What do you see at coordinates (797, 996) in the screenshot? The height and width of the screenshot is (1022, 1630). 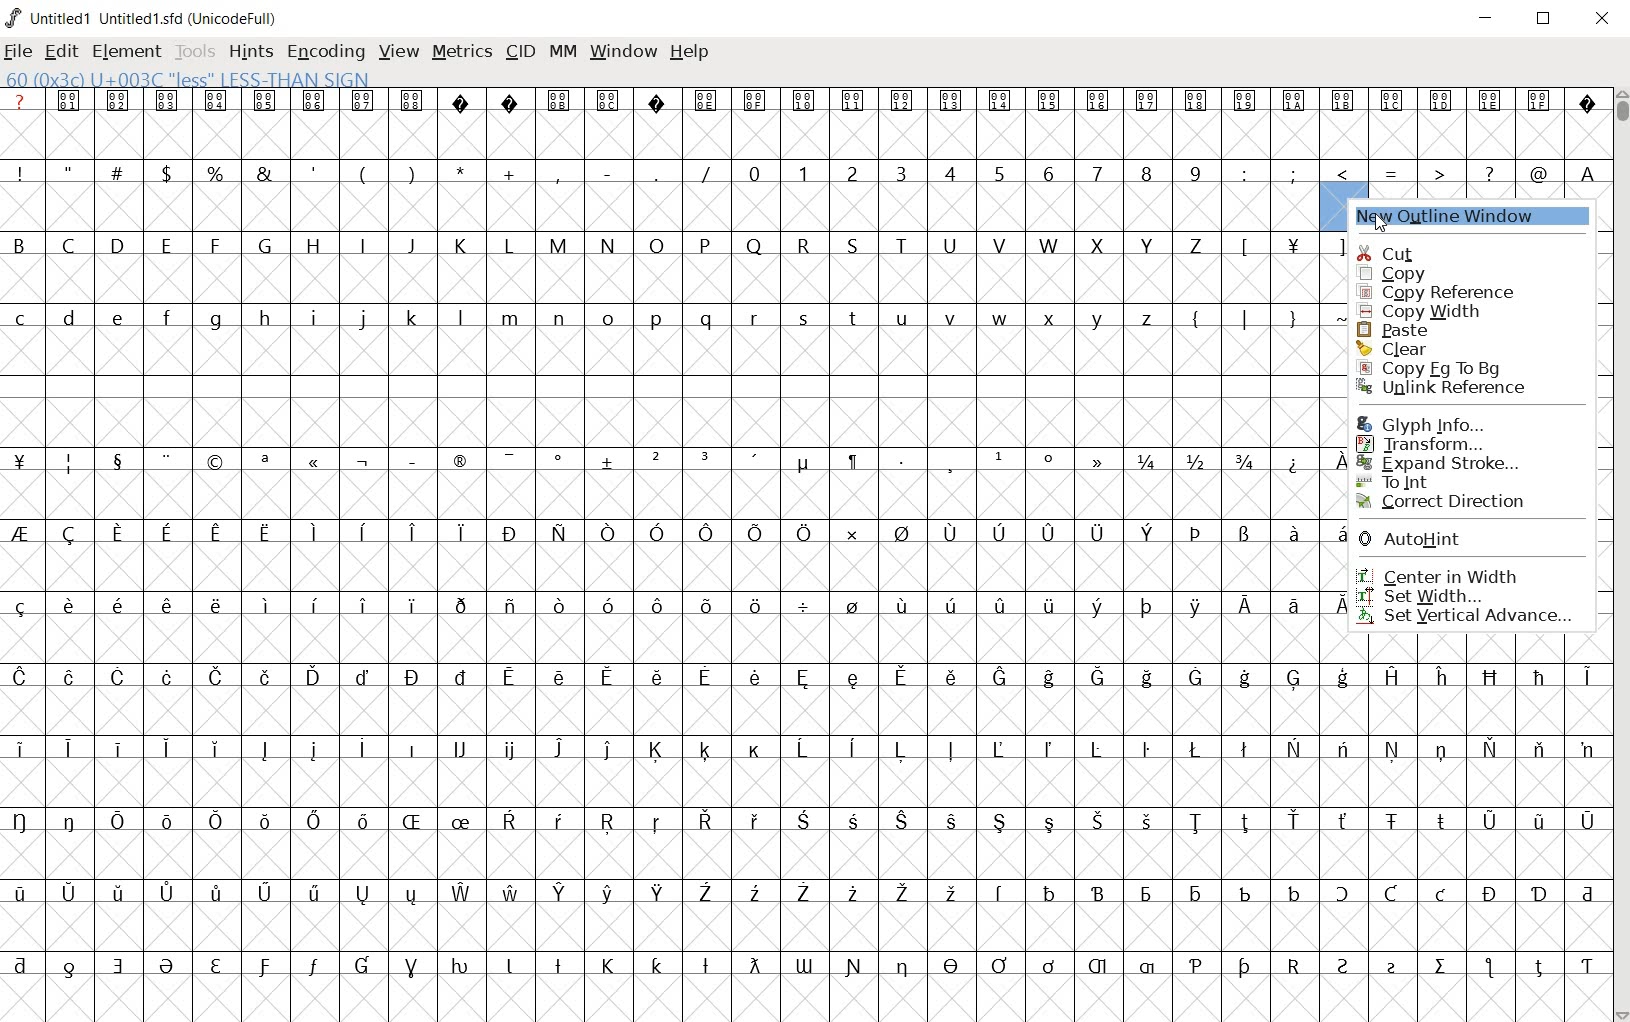 I see `empty cells` at bounding box center [797, 996].